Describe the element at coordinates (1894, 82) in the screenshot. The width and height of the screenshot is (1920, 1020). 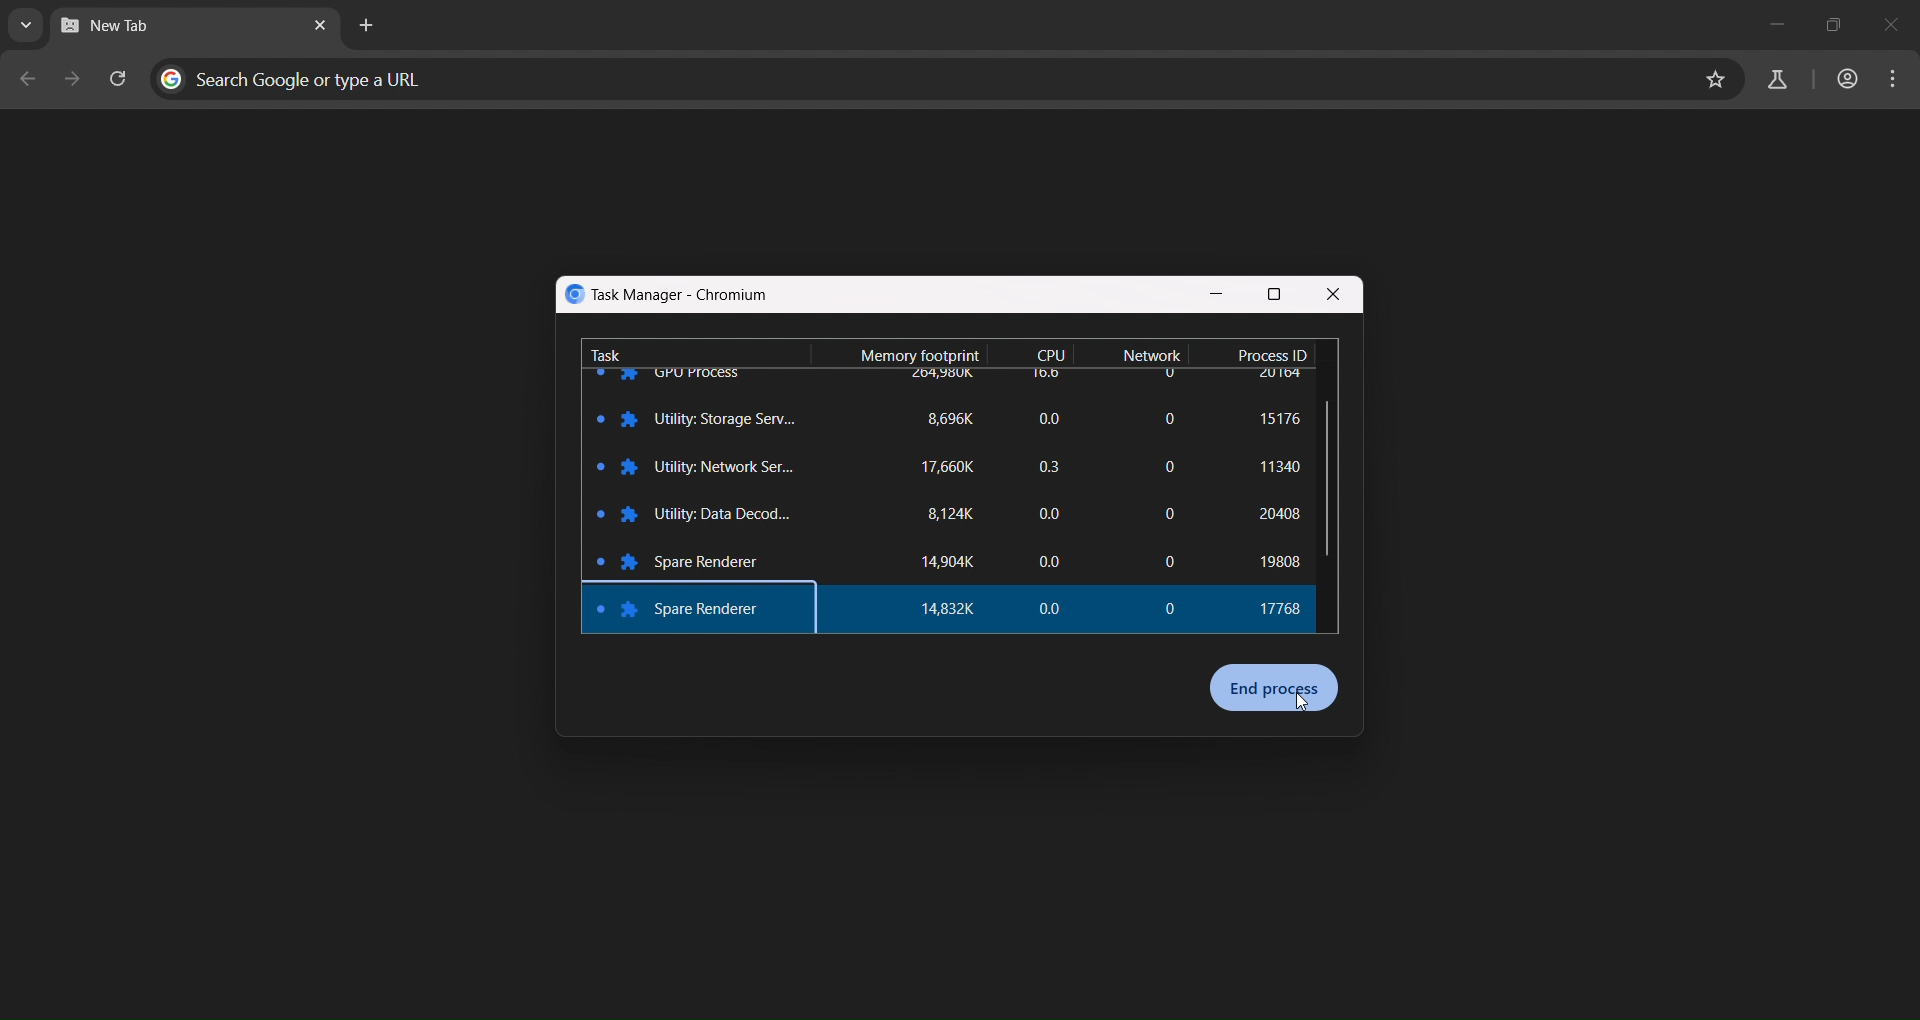
I see `menu` at that location.